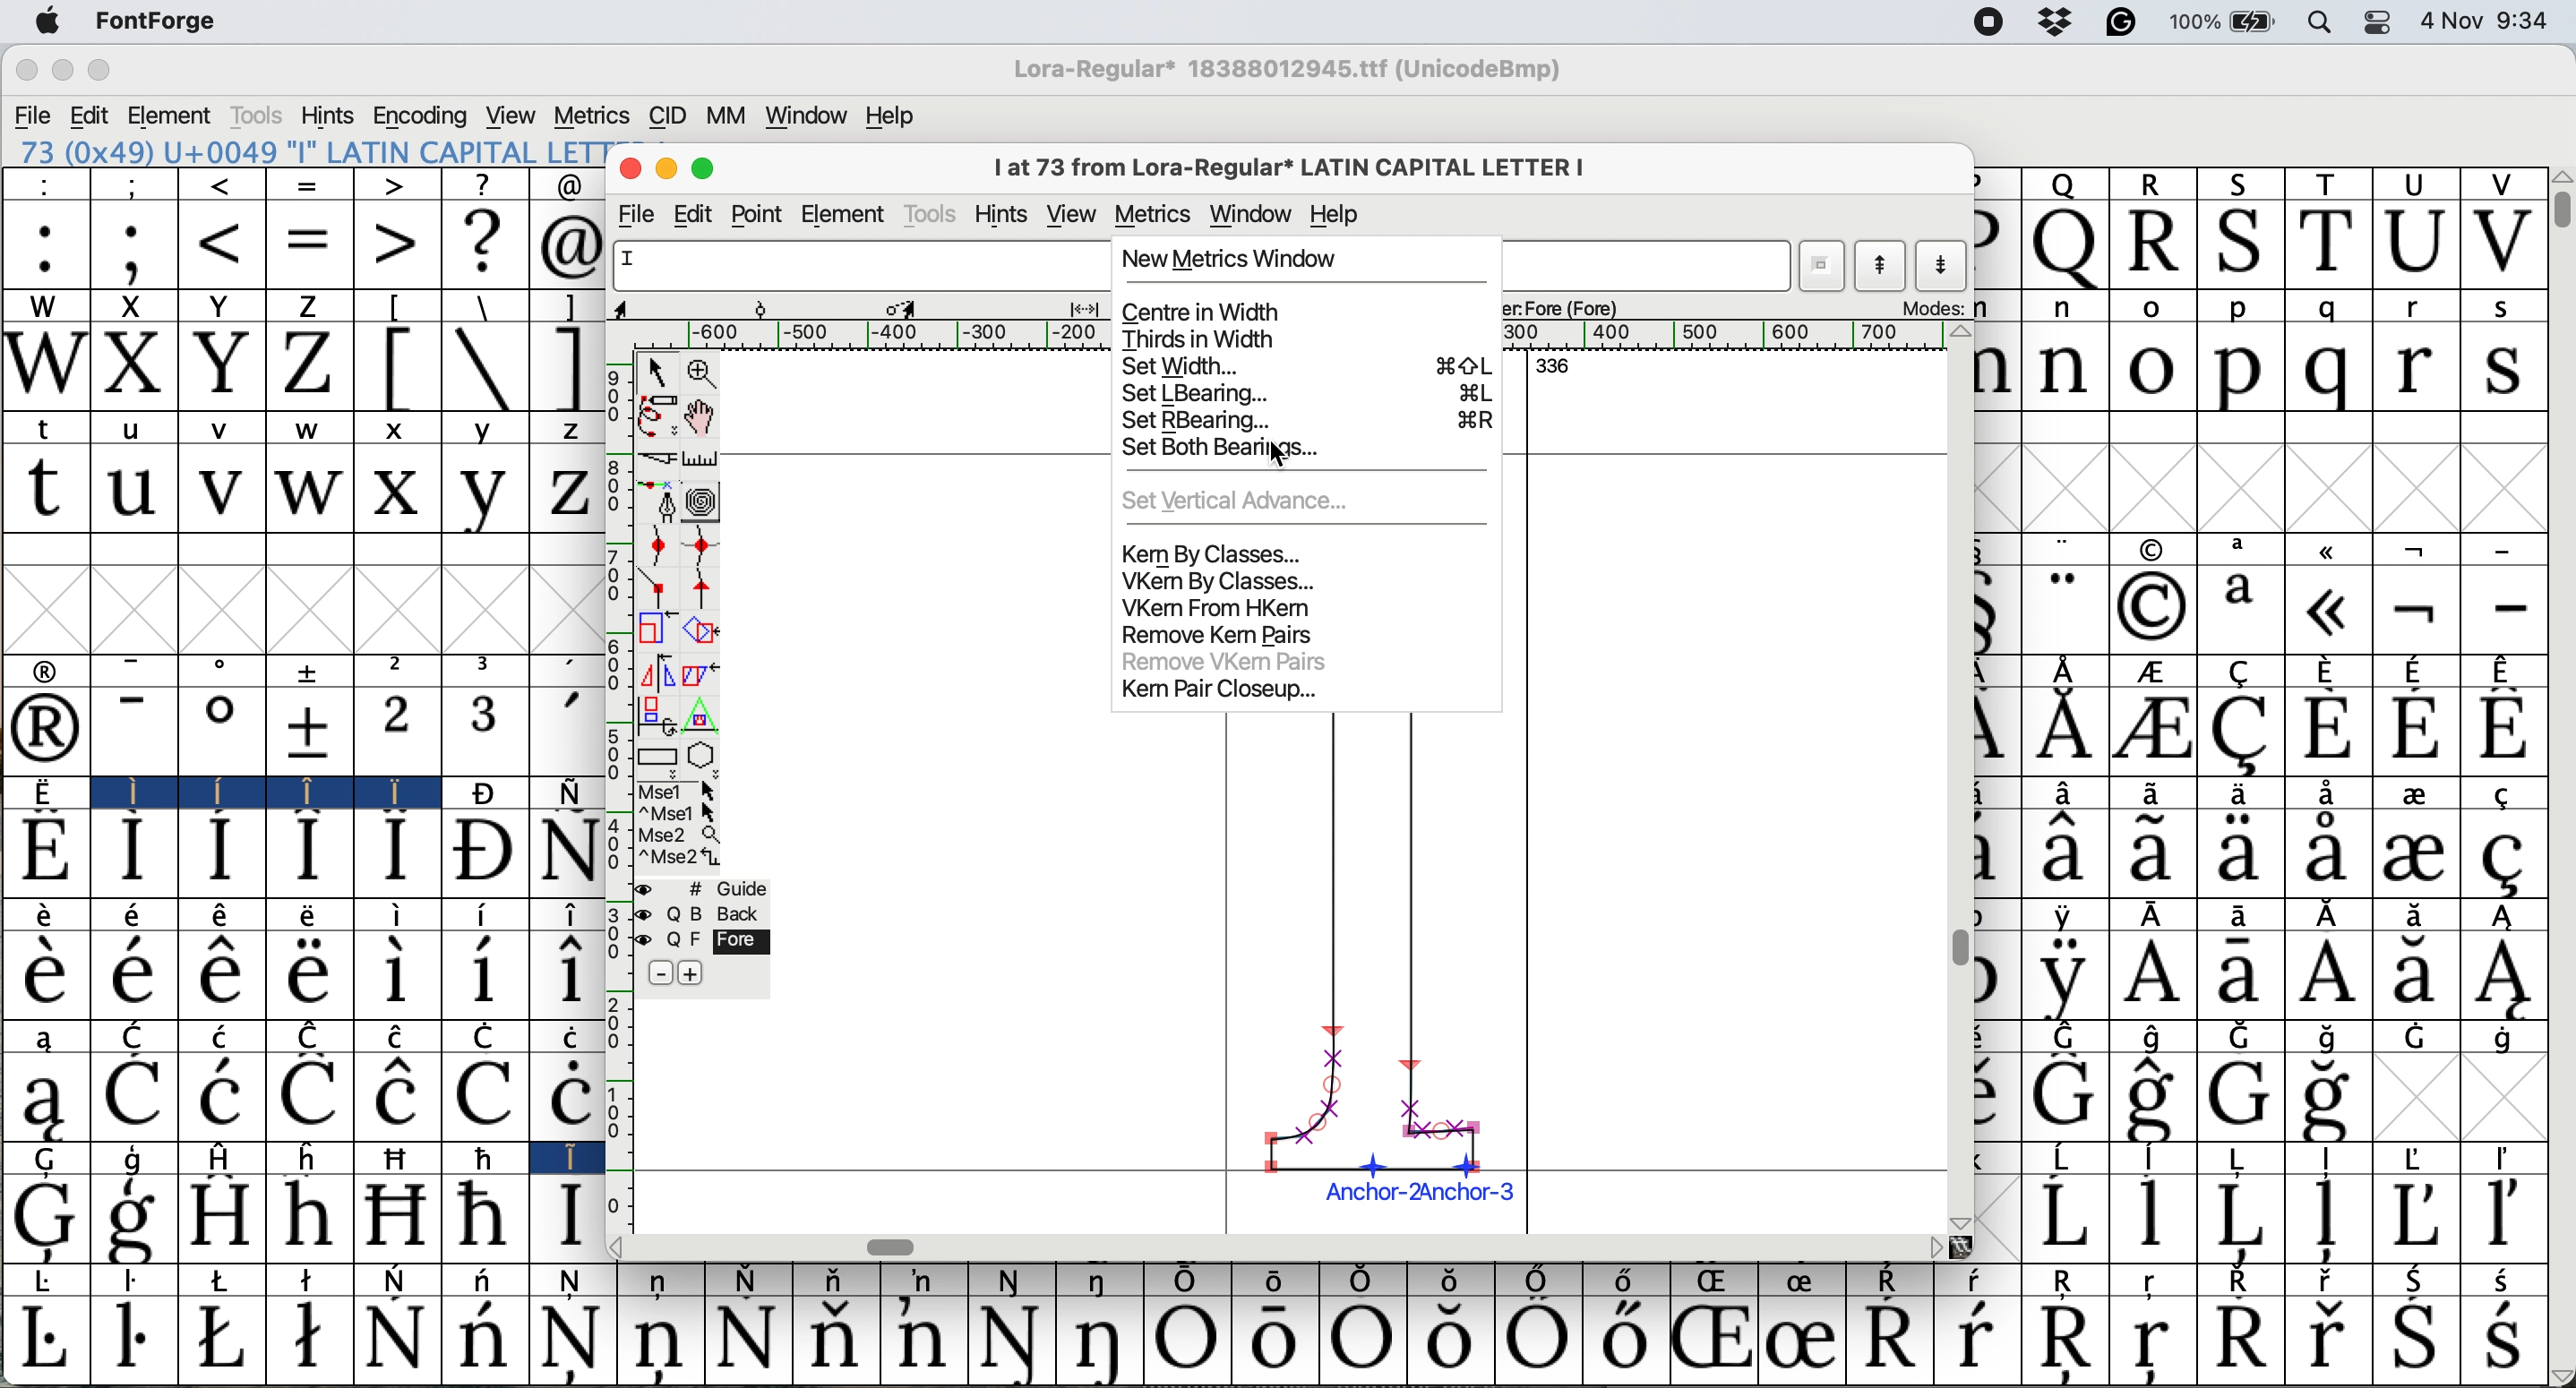 This screenshot has height=1388, width=2576. I want to click on p, so click(2240, 309).